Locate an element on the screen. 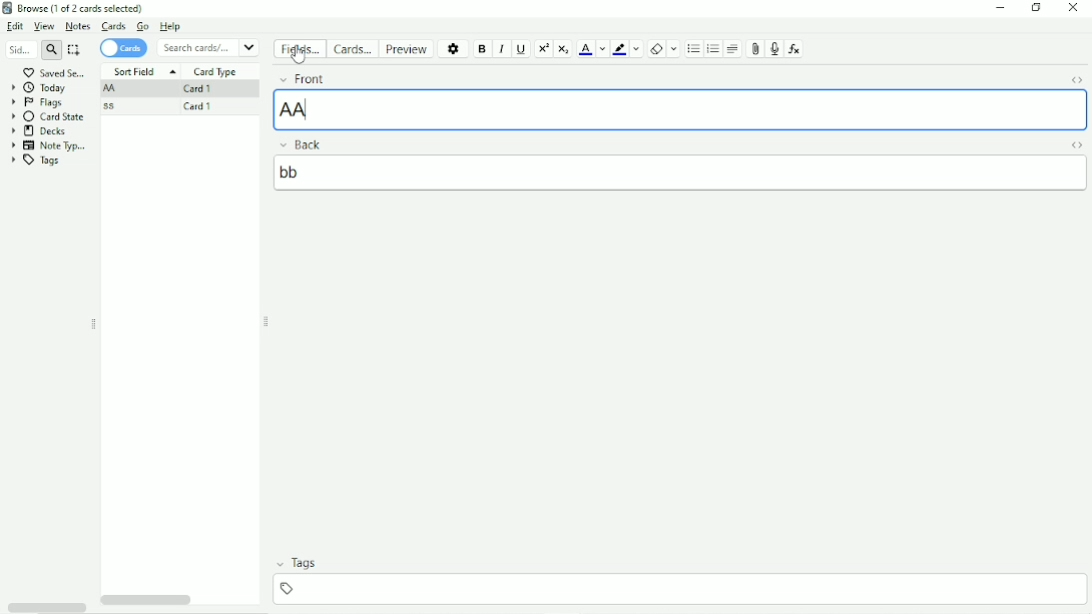 The width and height of the screenshot is (1092, 614). Go is located at coordinates (144, 27).